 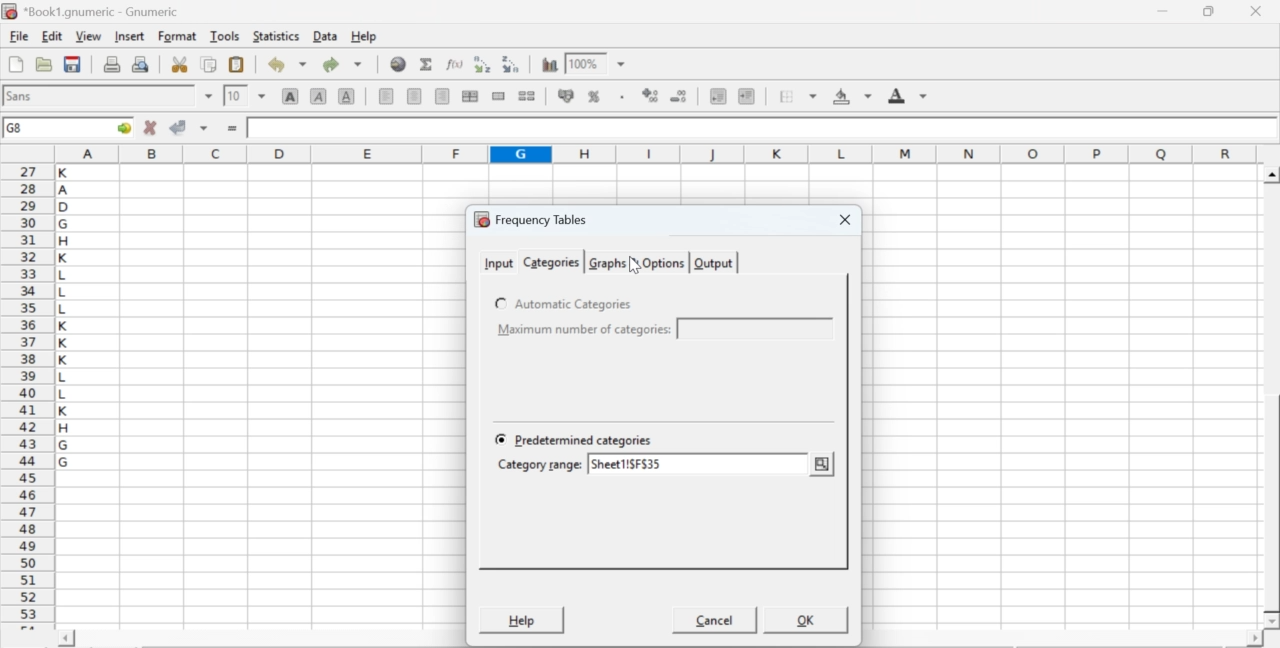 What do you see at coordinates (94, 9) in the screenshot?
I see `application name` at bounding box center [94, 9].